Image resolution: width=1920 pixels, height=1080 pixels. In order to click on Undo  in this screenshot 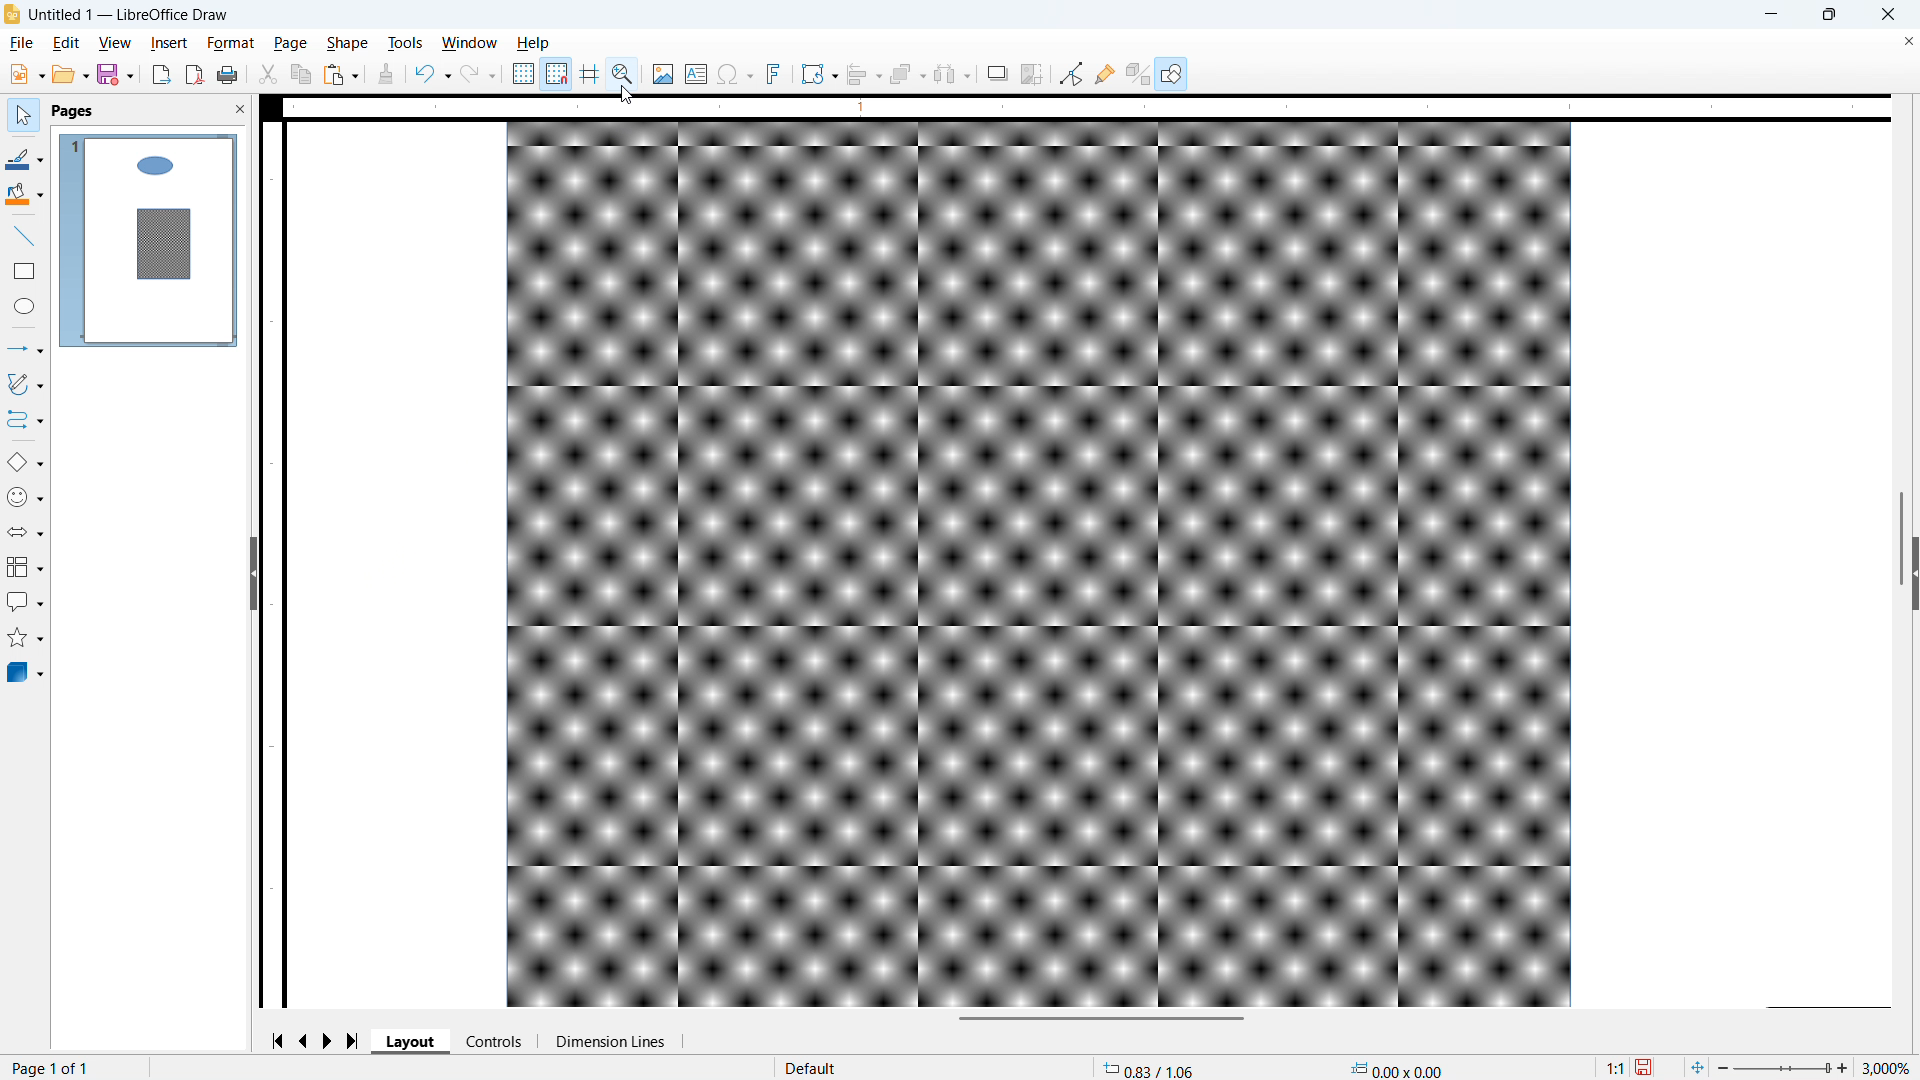, I will do `click(433, 74)`.